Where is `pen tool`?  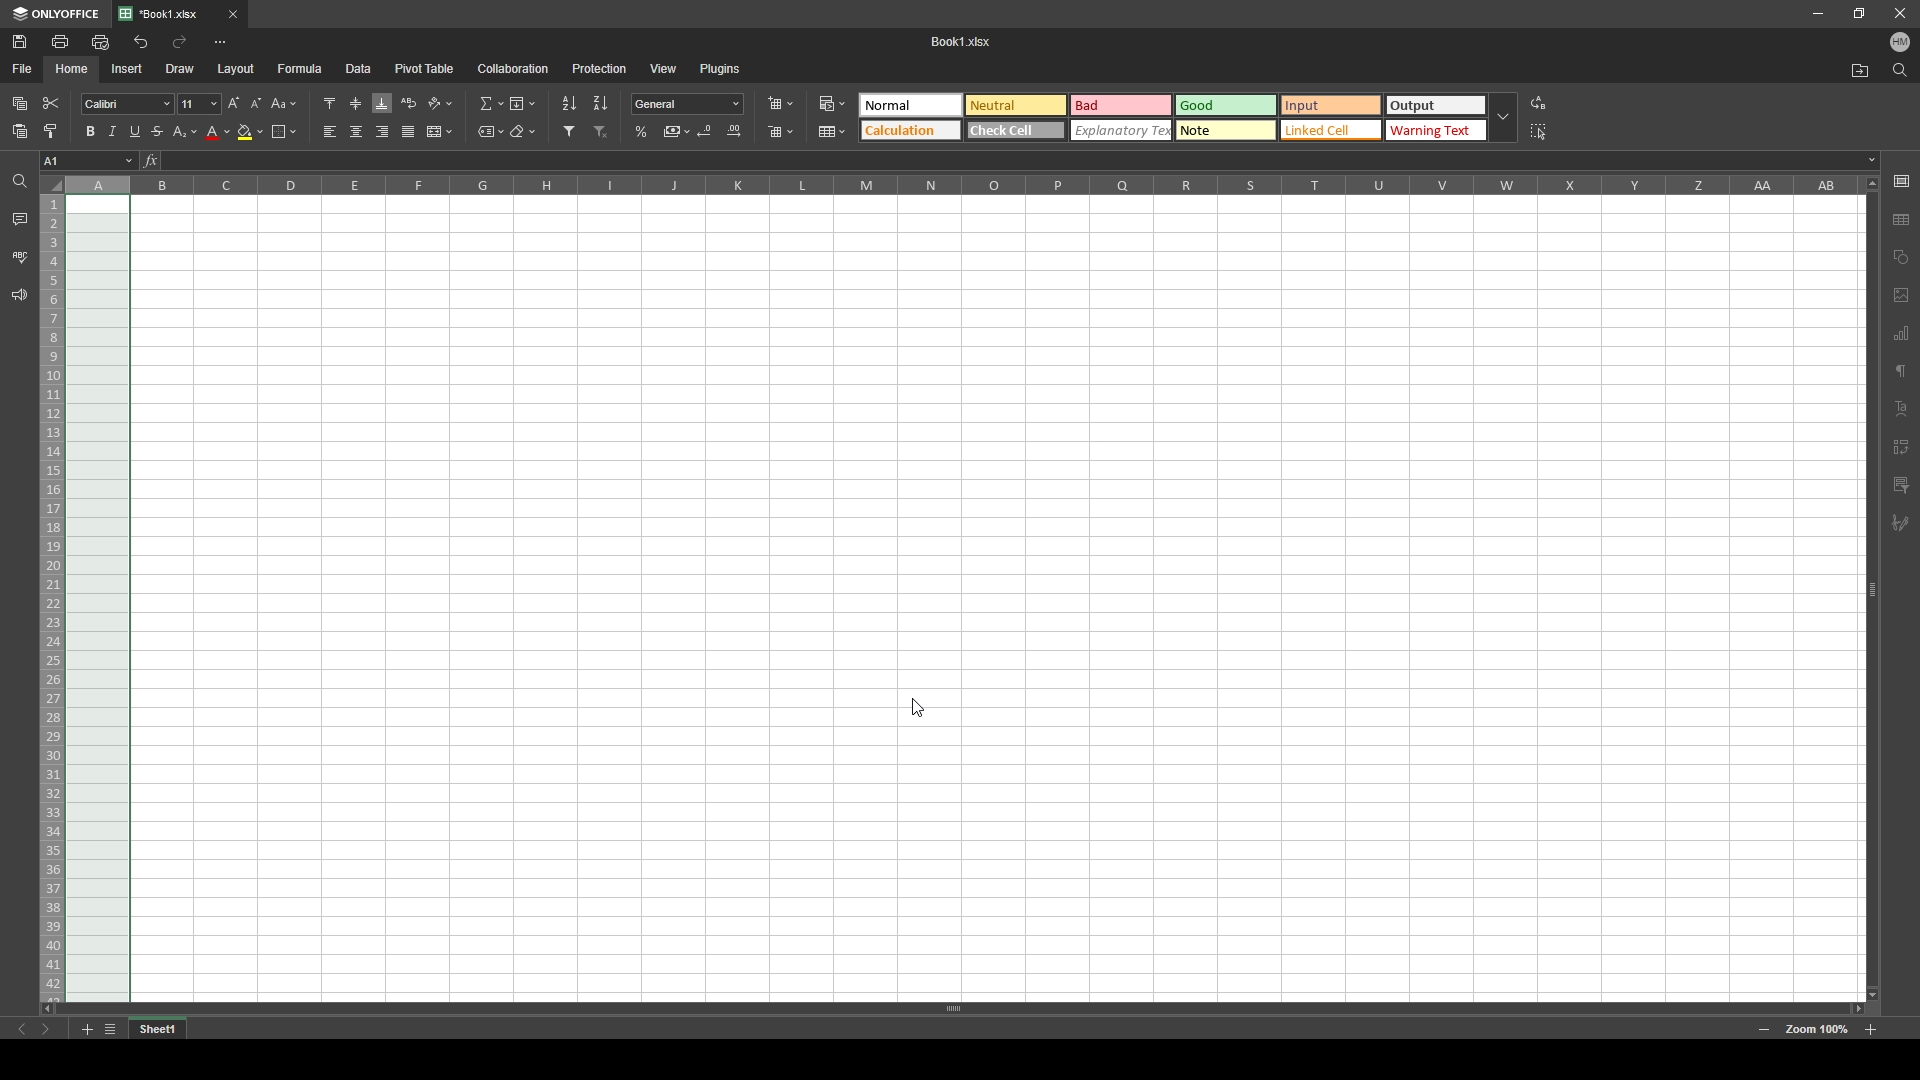 pen tool is located at coordinates (1900, 524).